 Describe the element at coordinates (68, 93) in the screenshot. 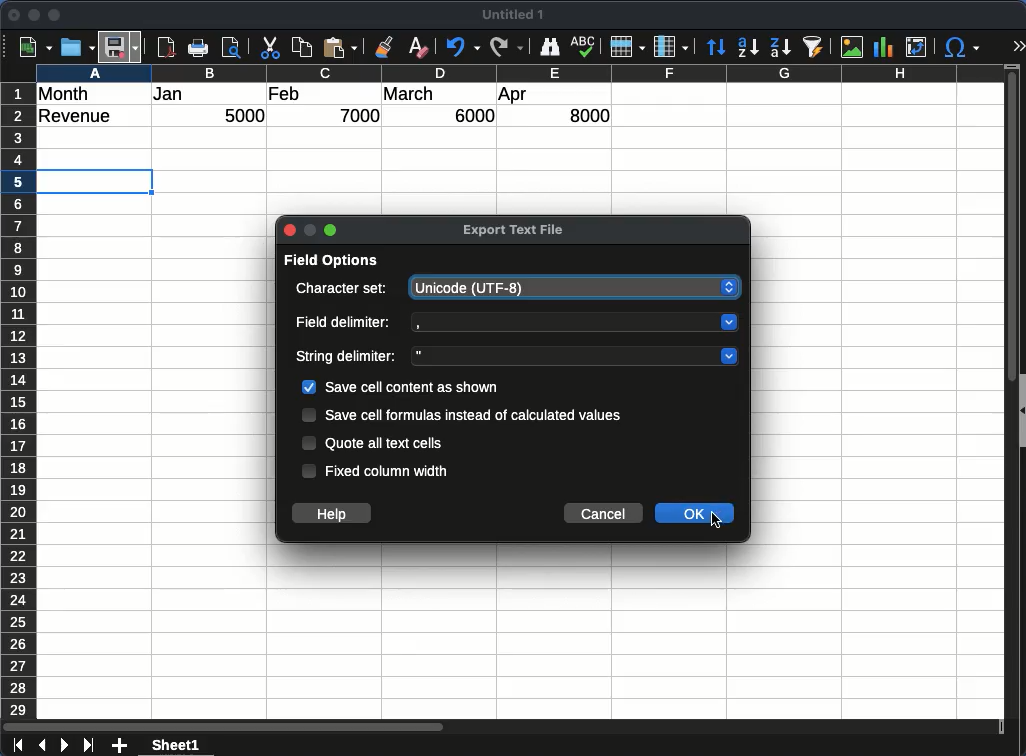

I see `month` at that location.